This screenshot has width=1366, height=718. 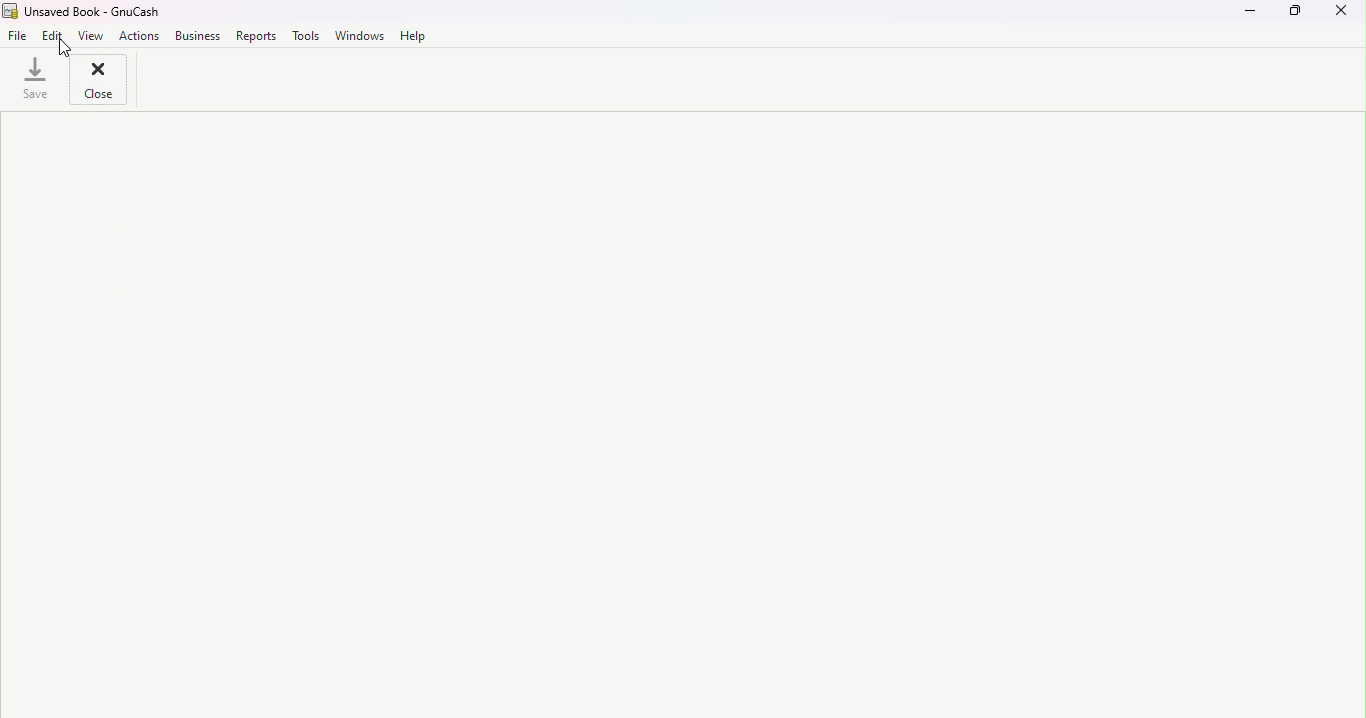 What do you see at coordinates (1345, 17) in the screenshot?
I see `Close` at bounding box center [1345, 17].